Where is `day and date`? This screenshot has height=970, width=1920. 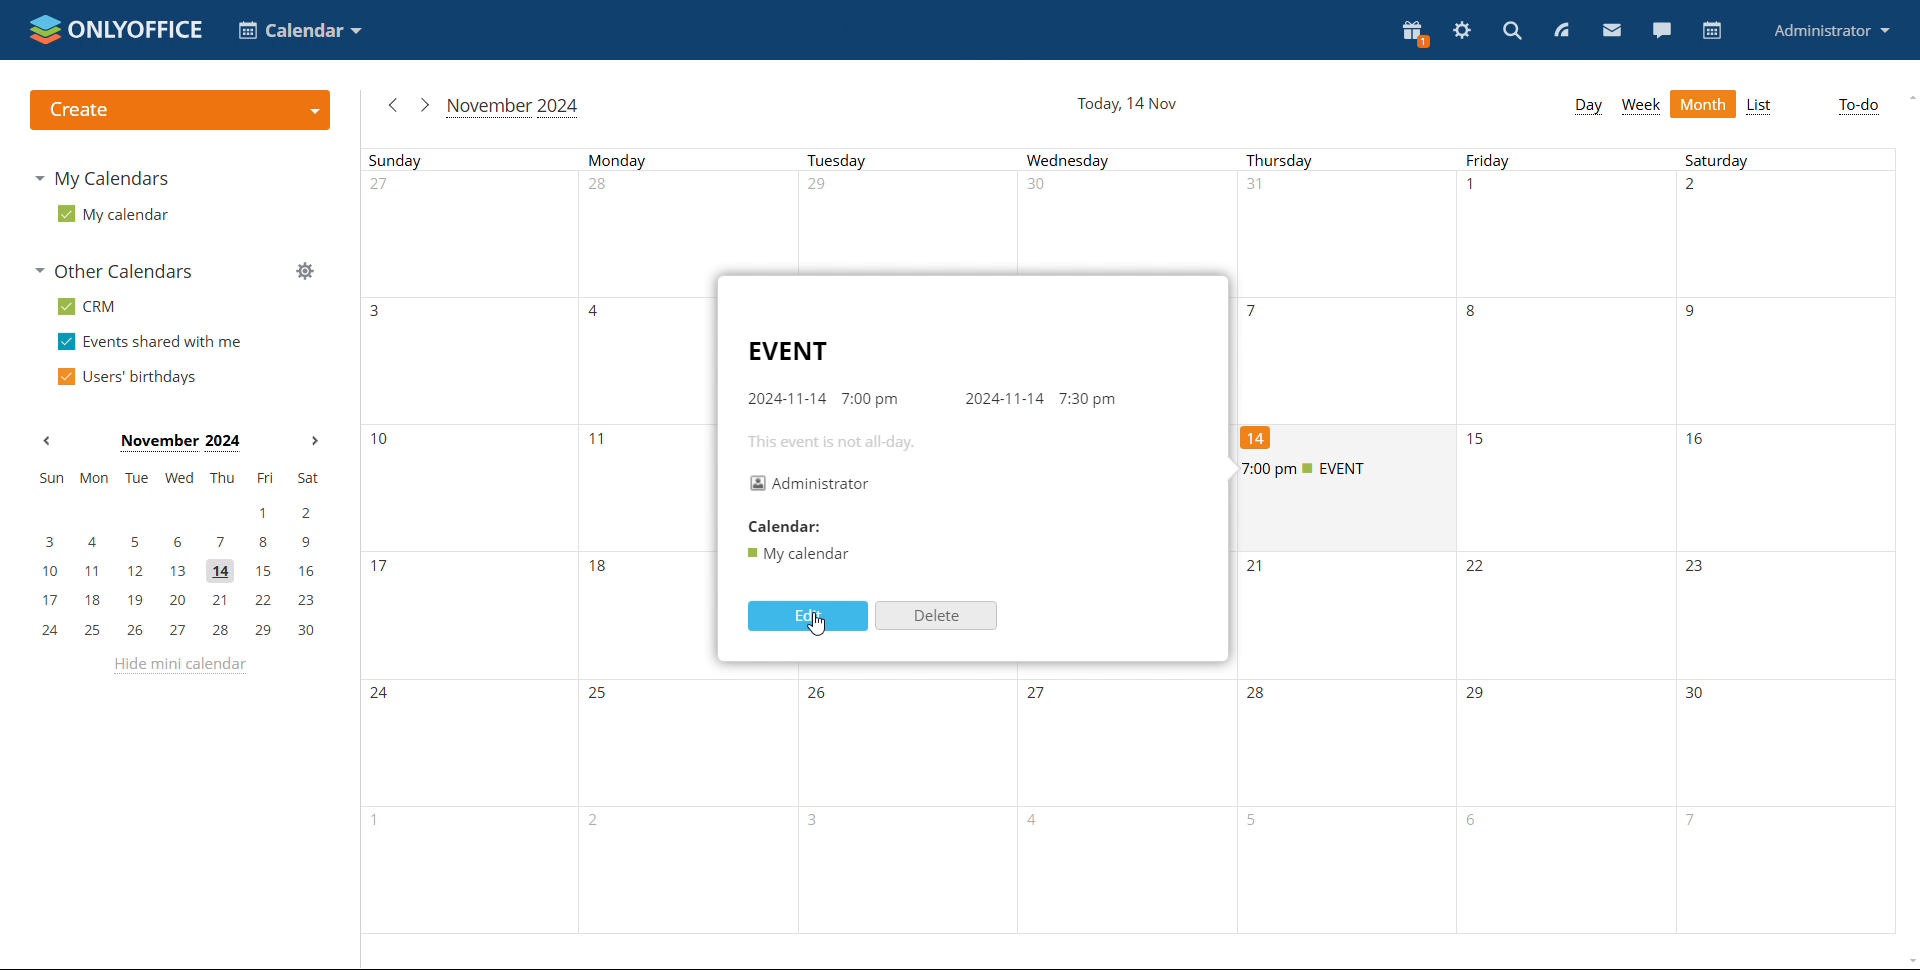 day and date is located at coordinates (1133, 104).